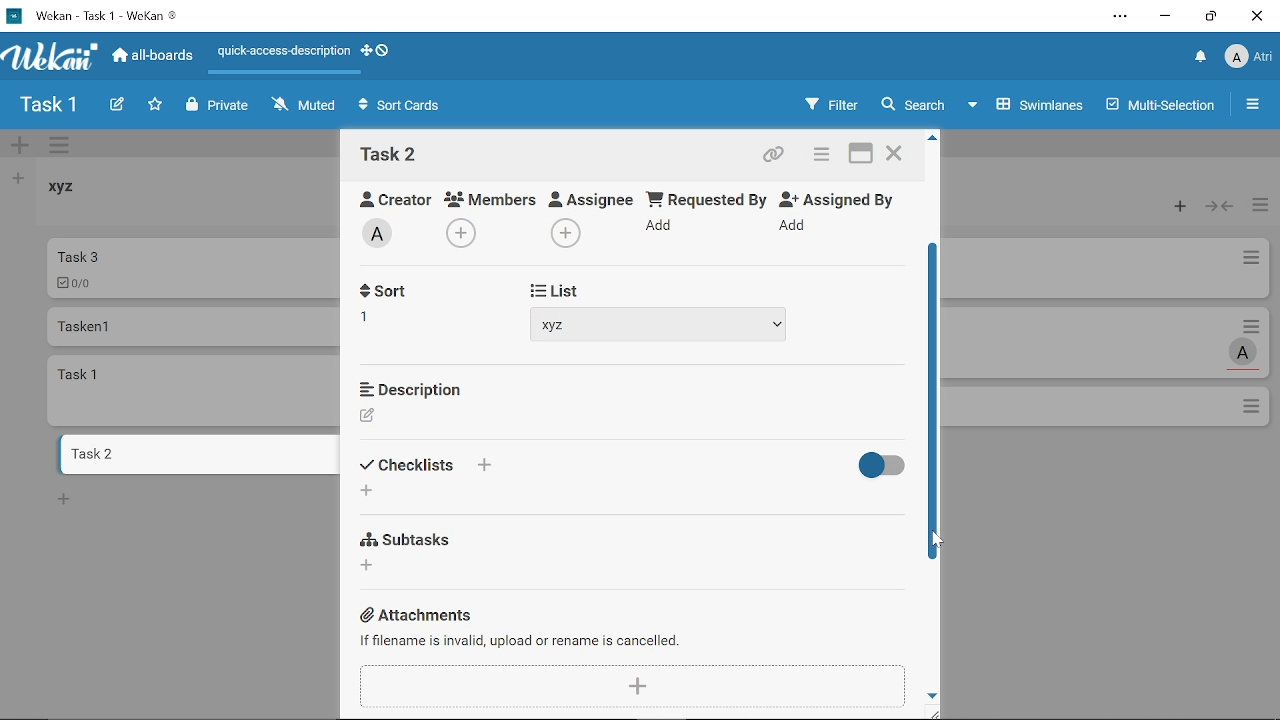 This screenshot has height=720, width=1280. What do you see at coordinates (563, 233) in the screenshot?
I see `Add` at bounding box center [563, 233].